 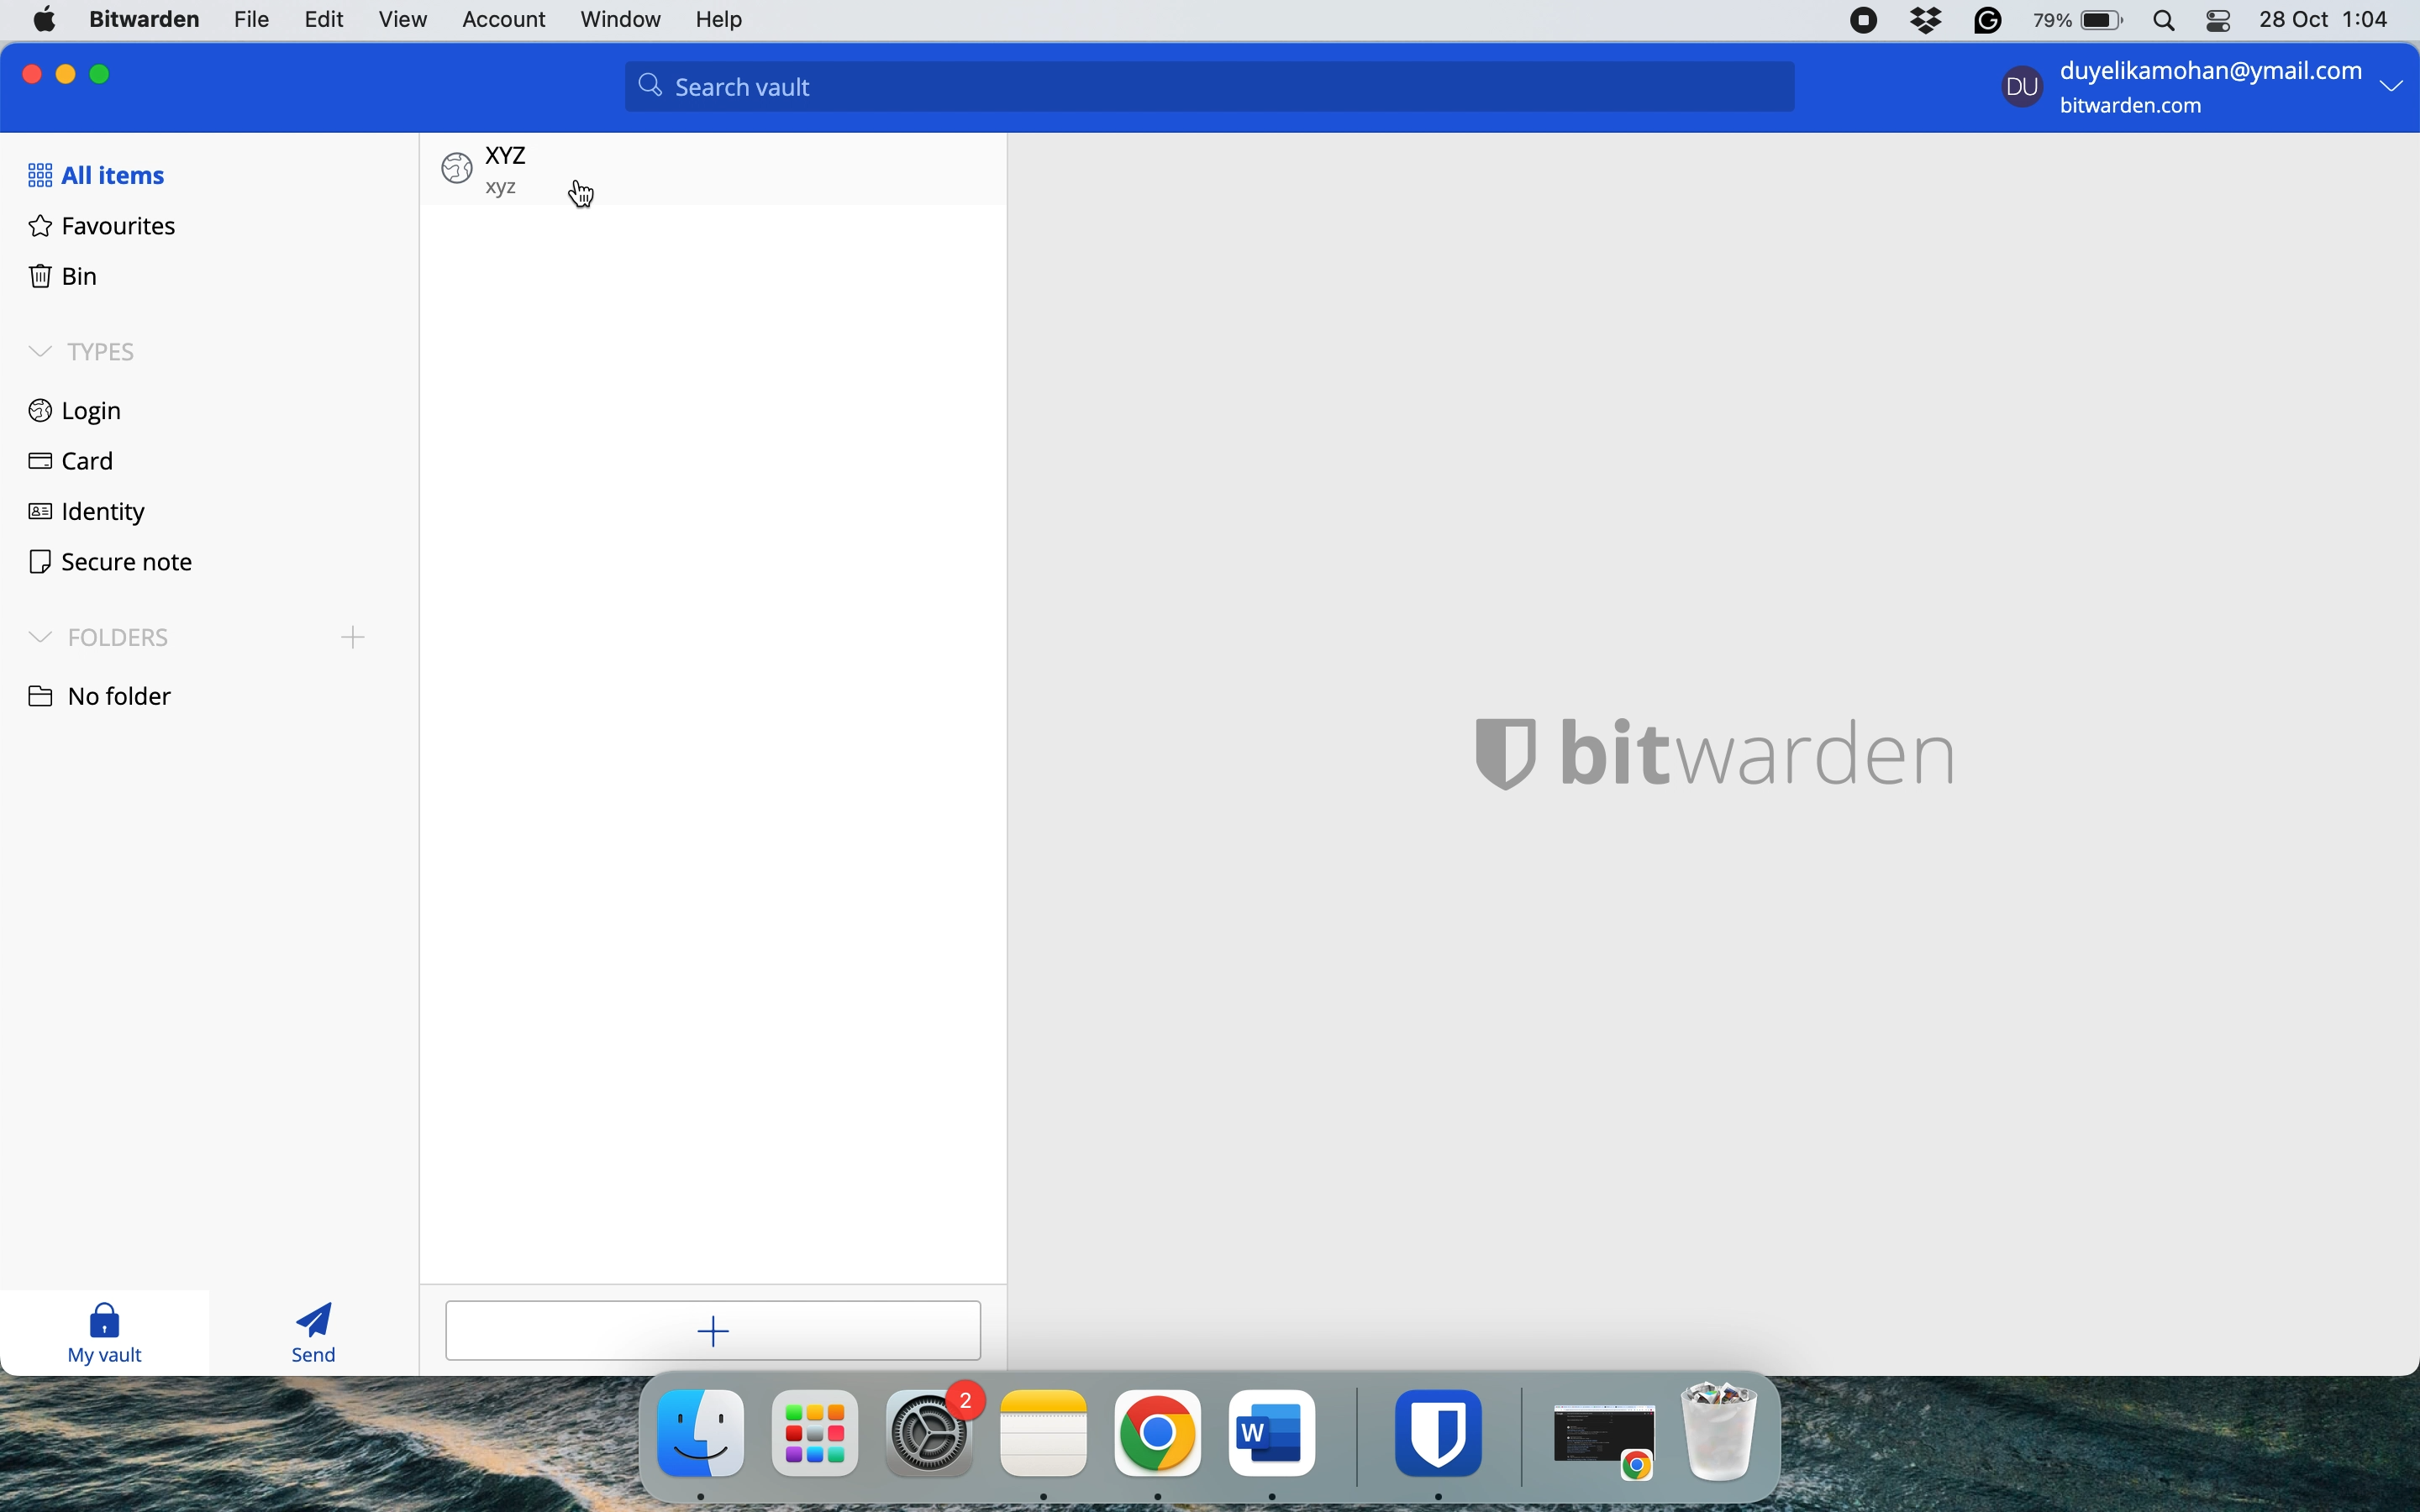 What do you see at coordinates (1866, 21) in the screenshot?
I see `screen recorder` at bounding box center [1866, 21].